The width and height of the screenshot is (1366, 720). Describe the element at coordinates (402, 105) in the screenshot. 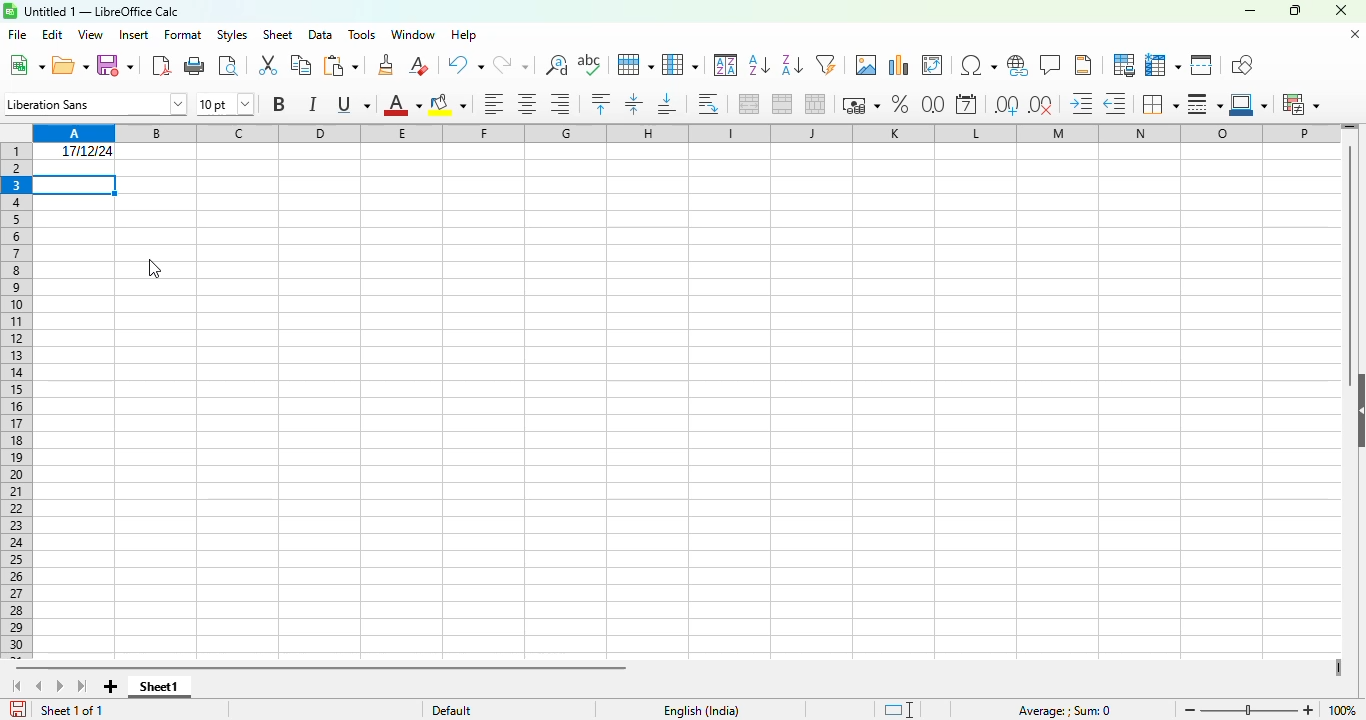

I see `font color` at that location.